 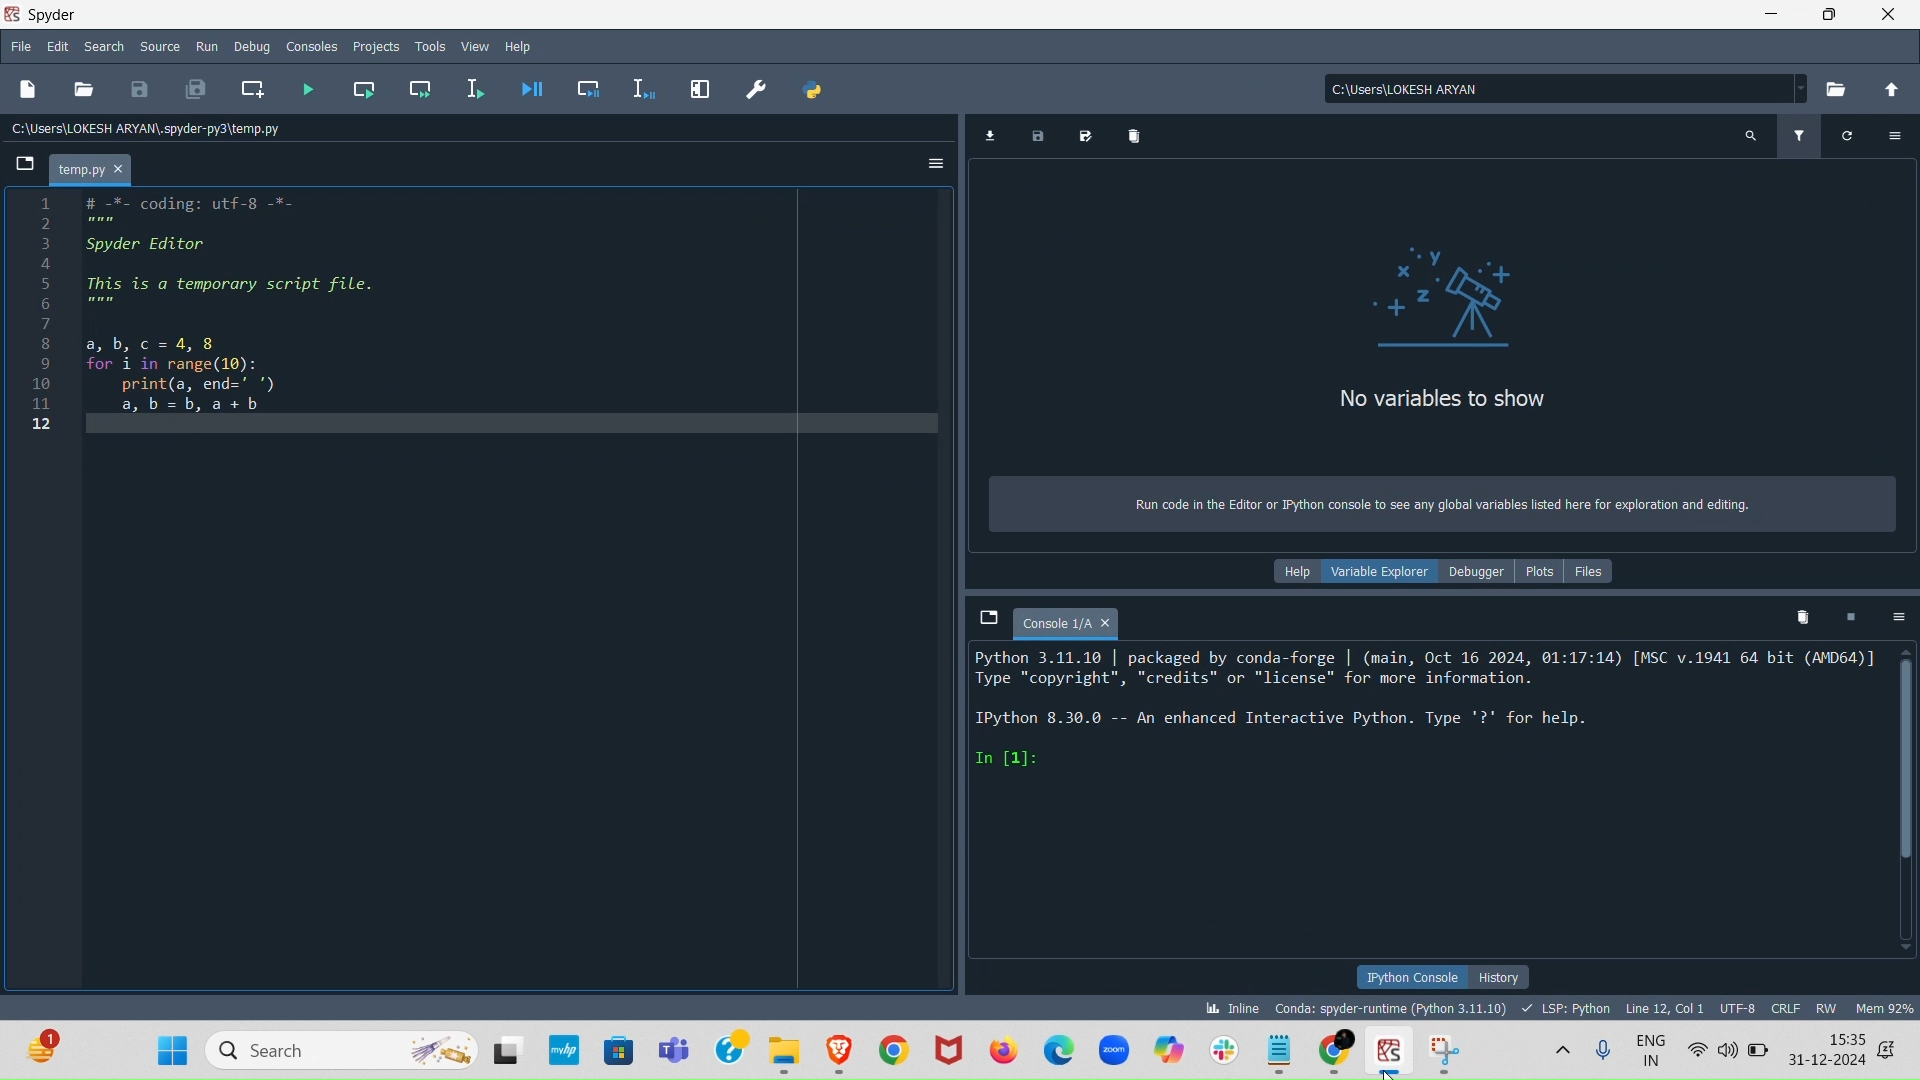 What do you see at coordinates (698, 87) in the screenshot?
I see `Maximize current pane (Ctrl + Alt + Shift + M)` at bounding box center [698, 87].